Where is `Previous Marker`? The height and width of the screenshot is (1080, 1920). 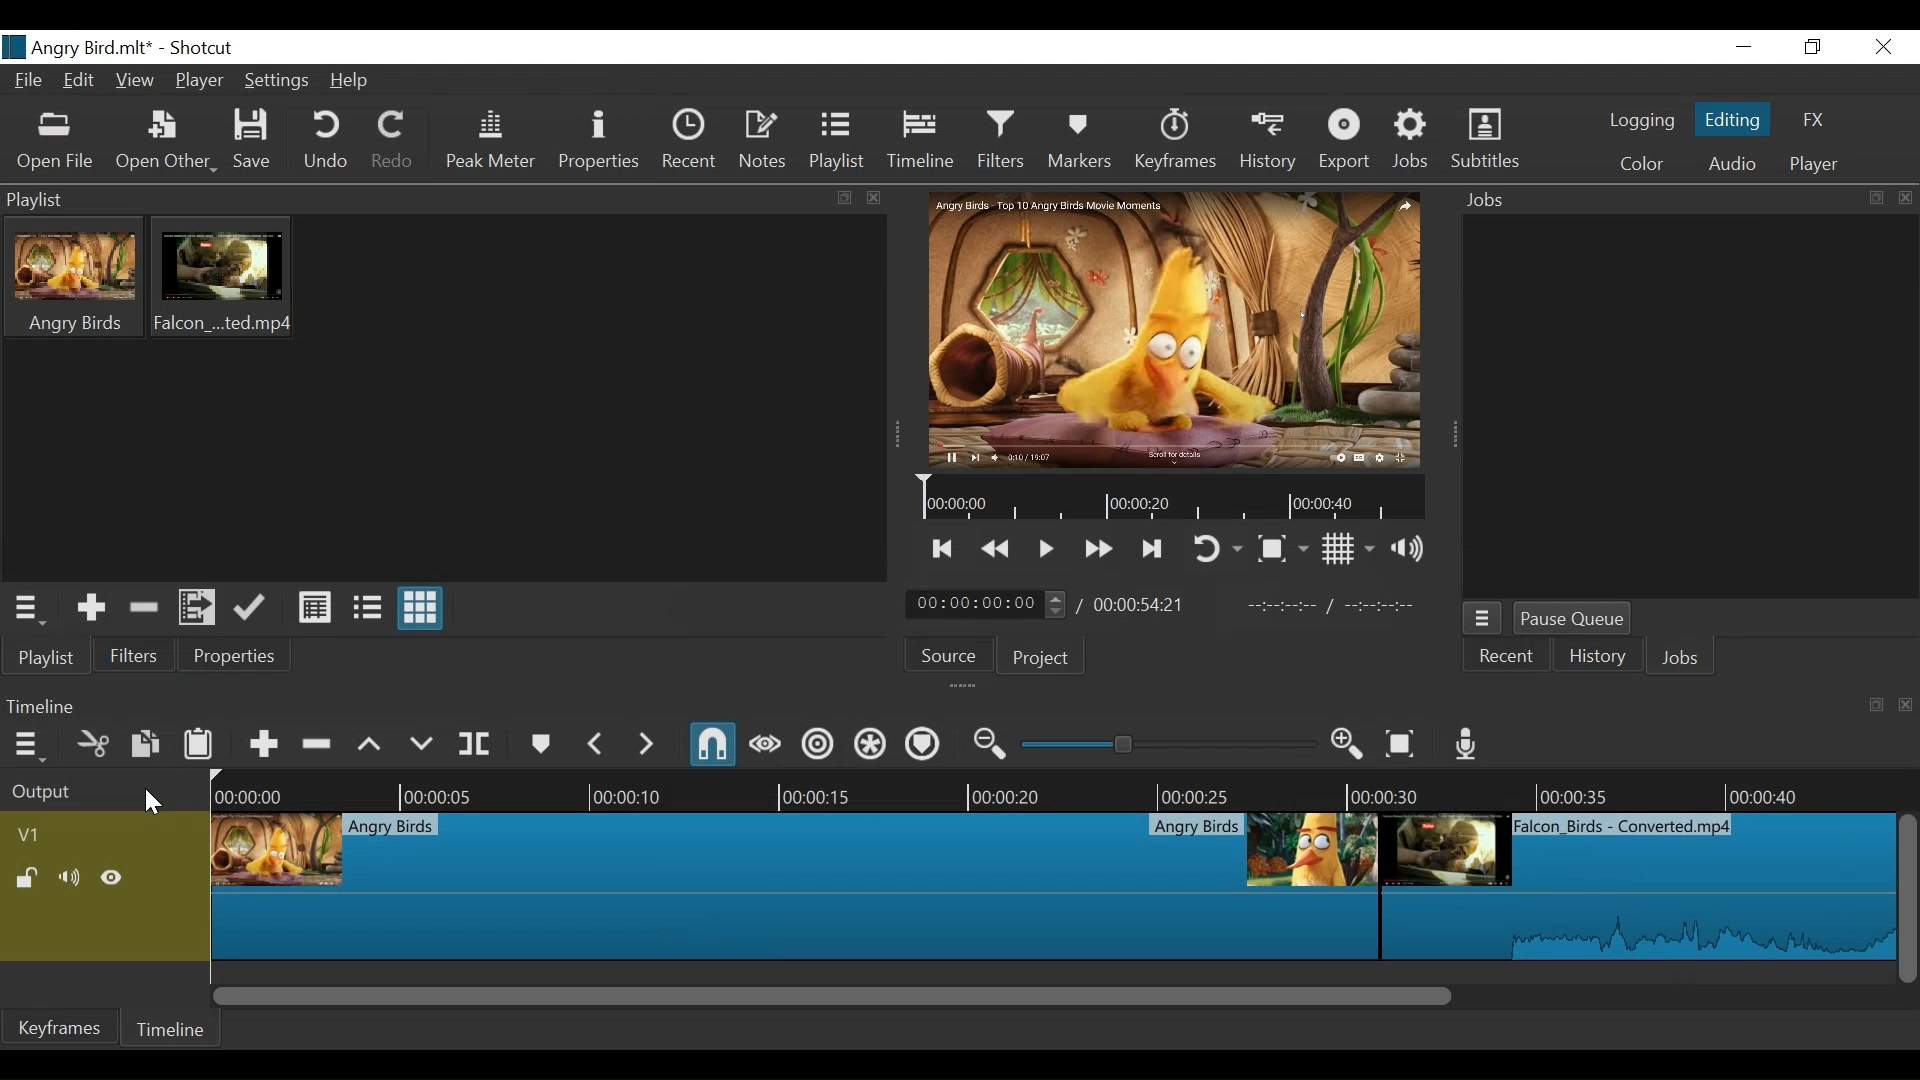 Previous Marker is located at coordinates (598, 744).